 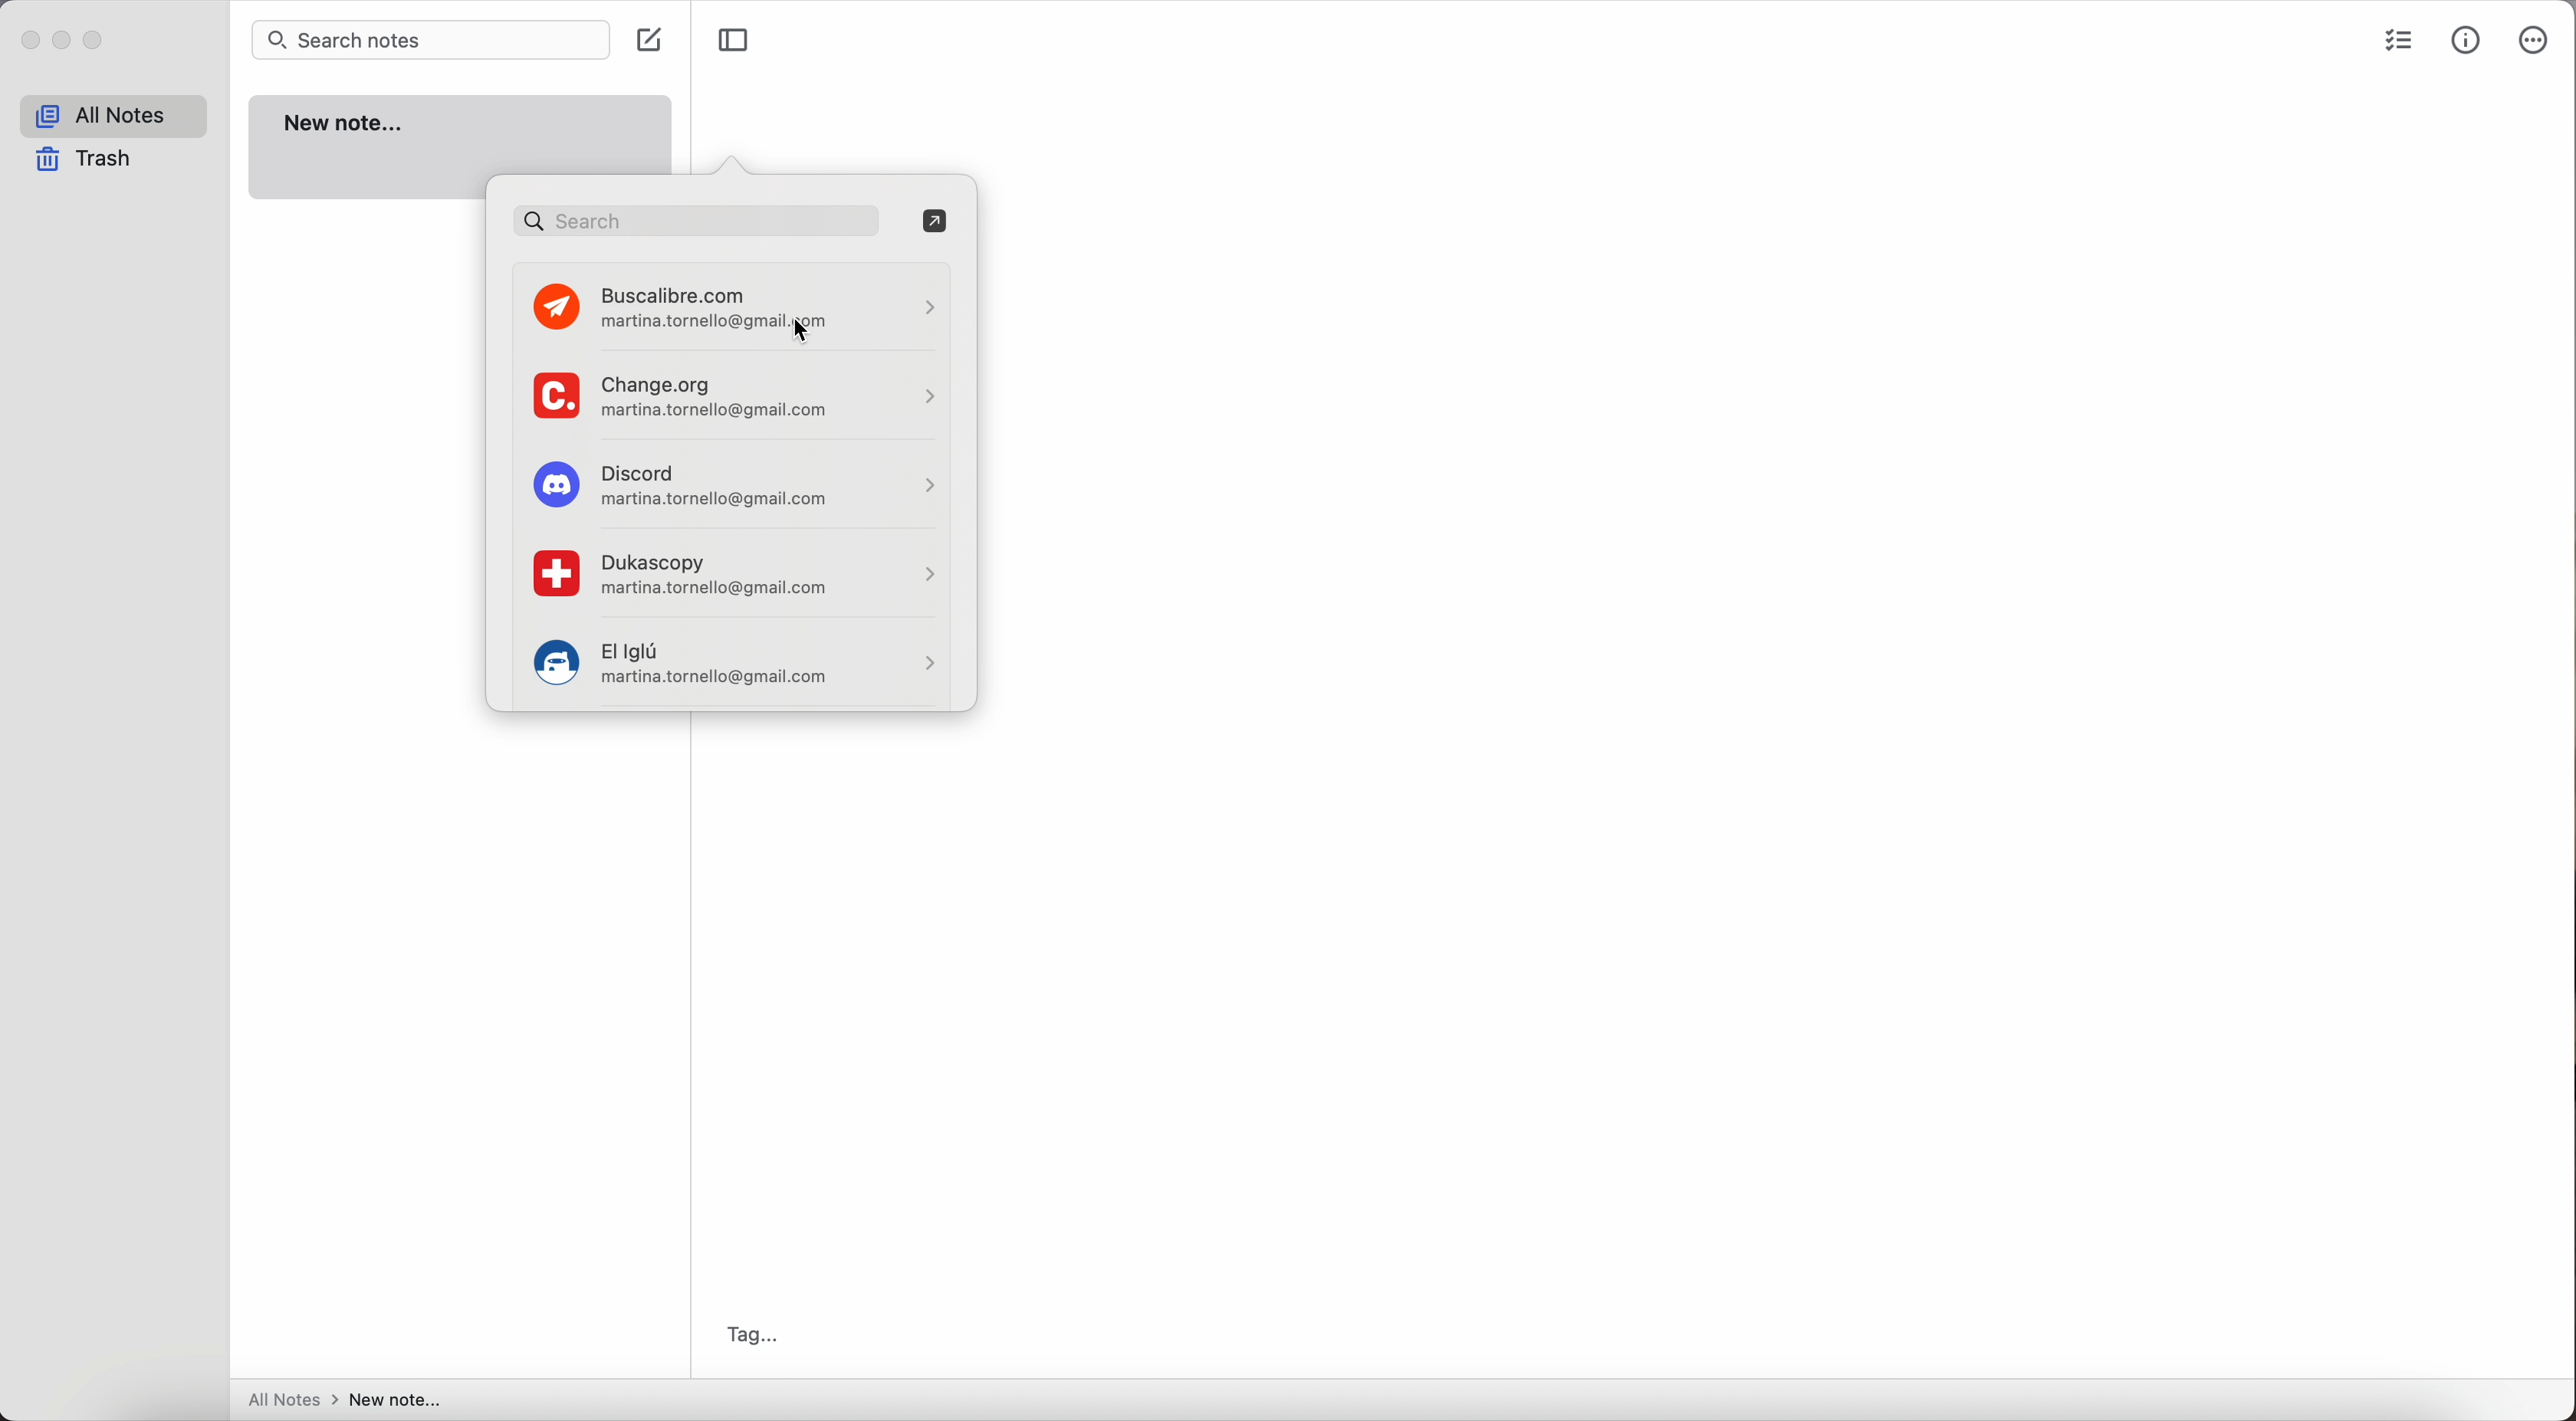 What do you see at coordinates (730, 578) in the screenshot?
I see `Dukascopy` at bounding box center [730, 578].